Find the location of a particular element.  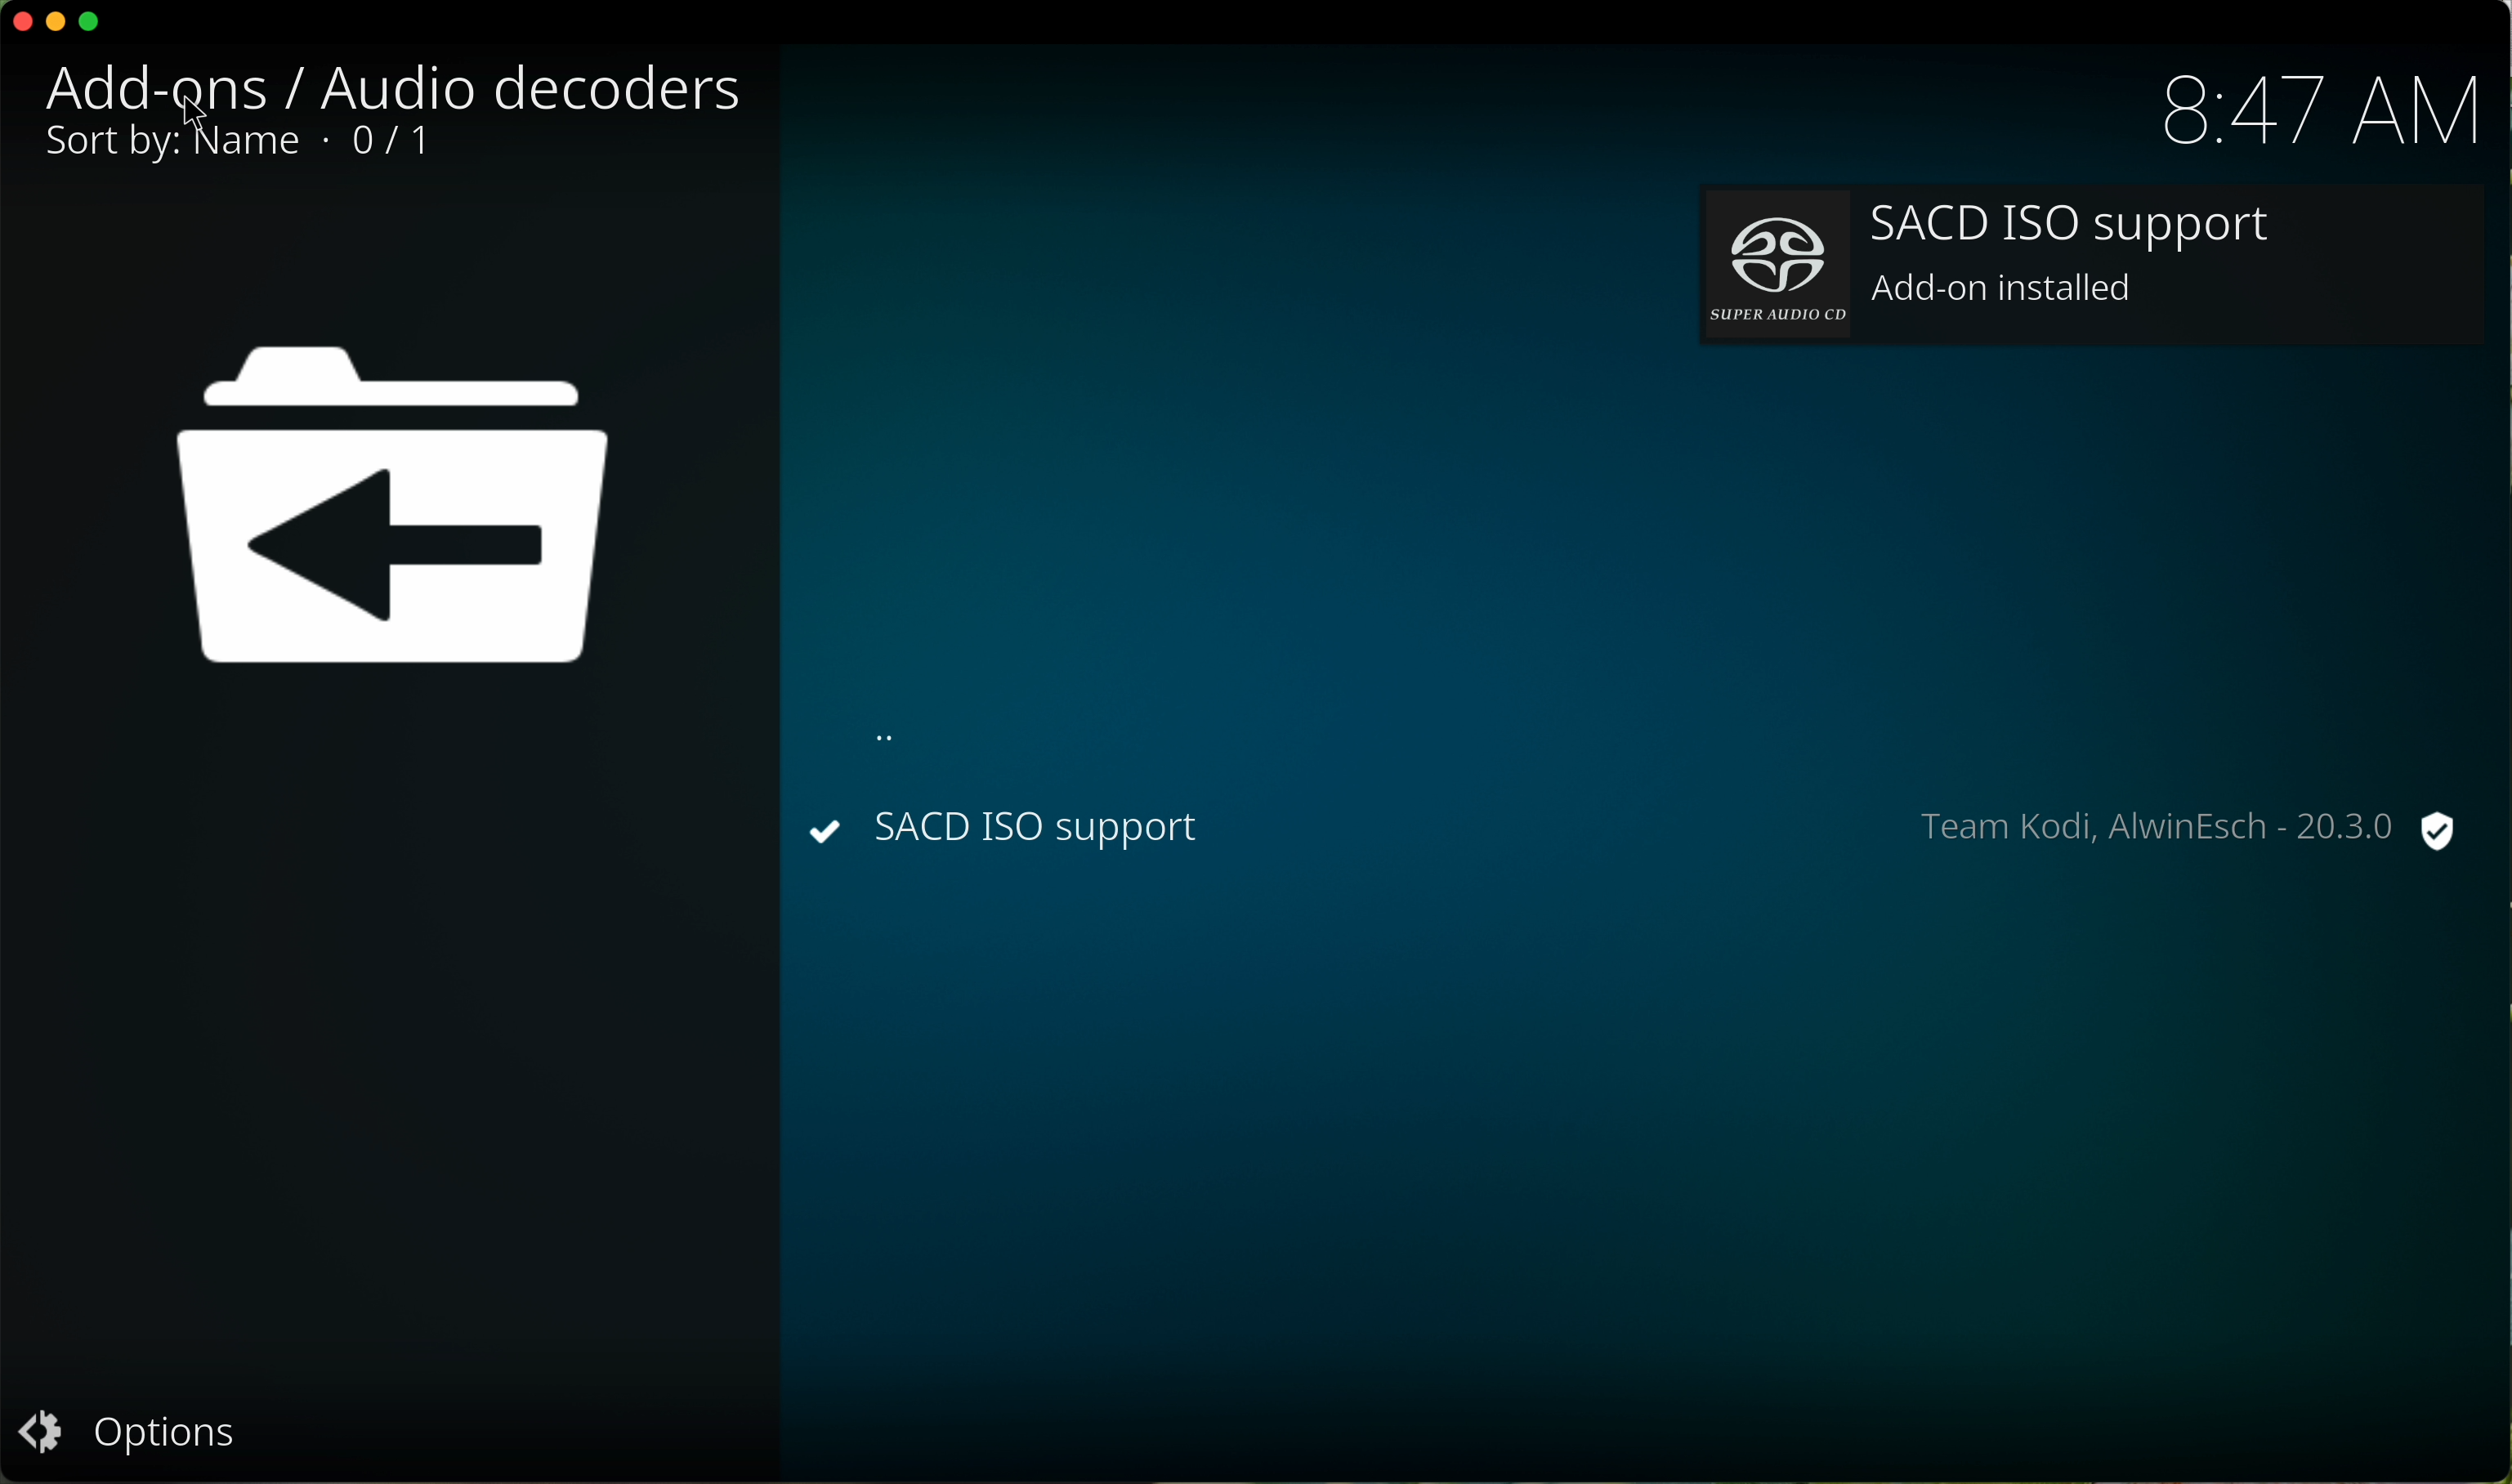

add-on installed is located at coordinates (2104, 264).